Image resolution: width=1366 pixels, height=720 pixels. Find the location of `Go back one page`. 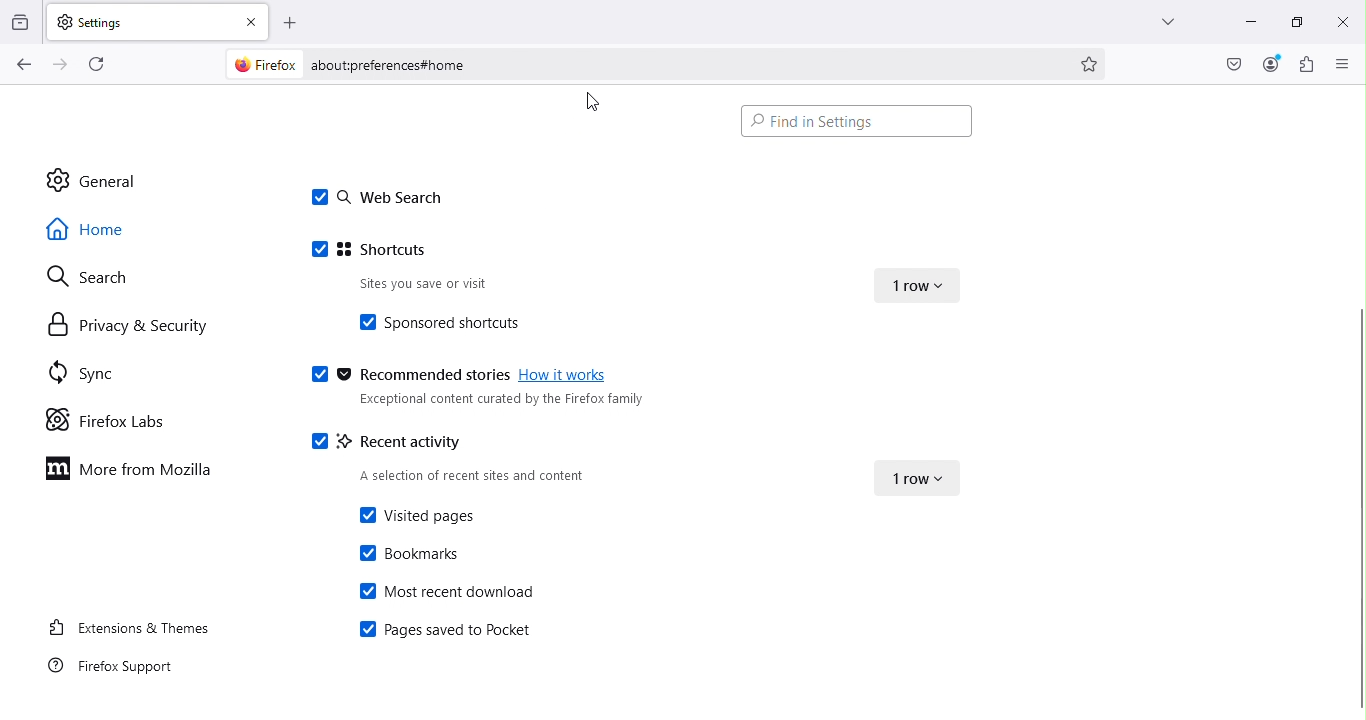

Go back one page is located at coordinates (22, 65).